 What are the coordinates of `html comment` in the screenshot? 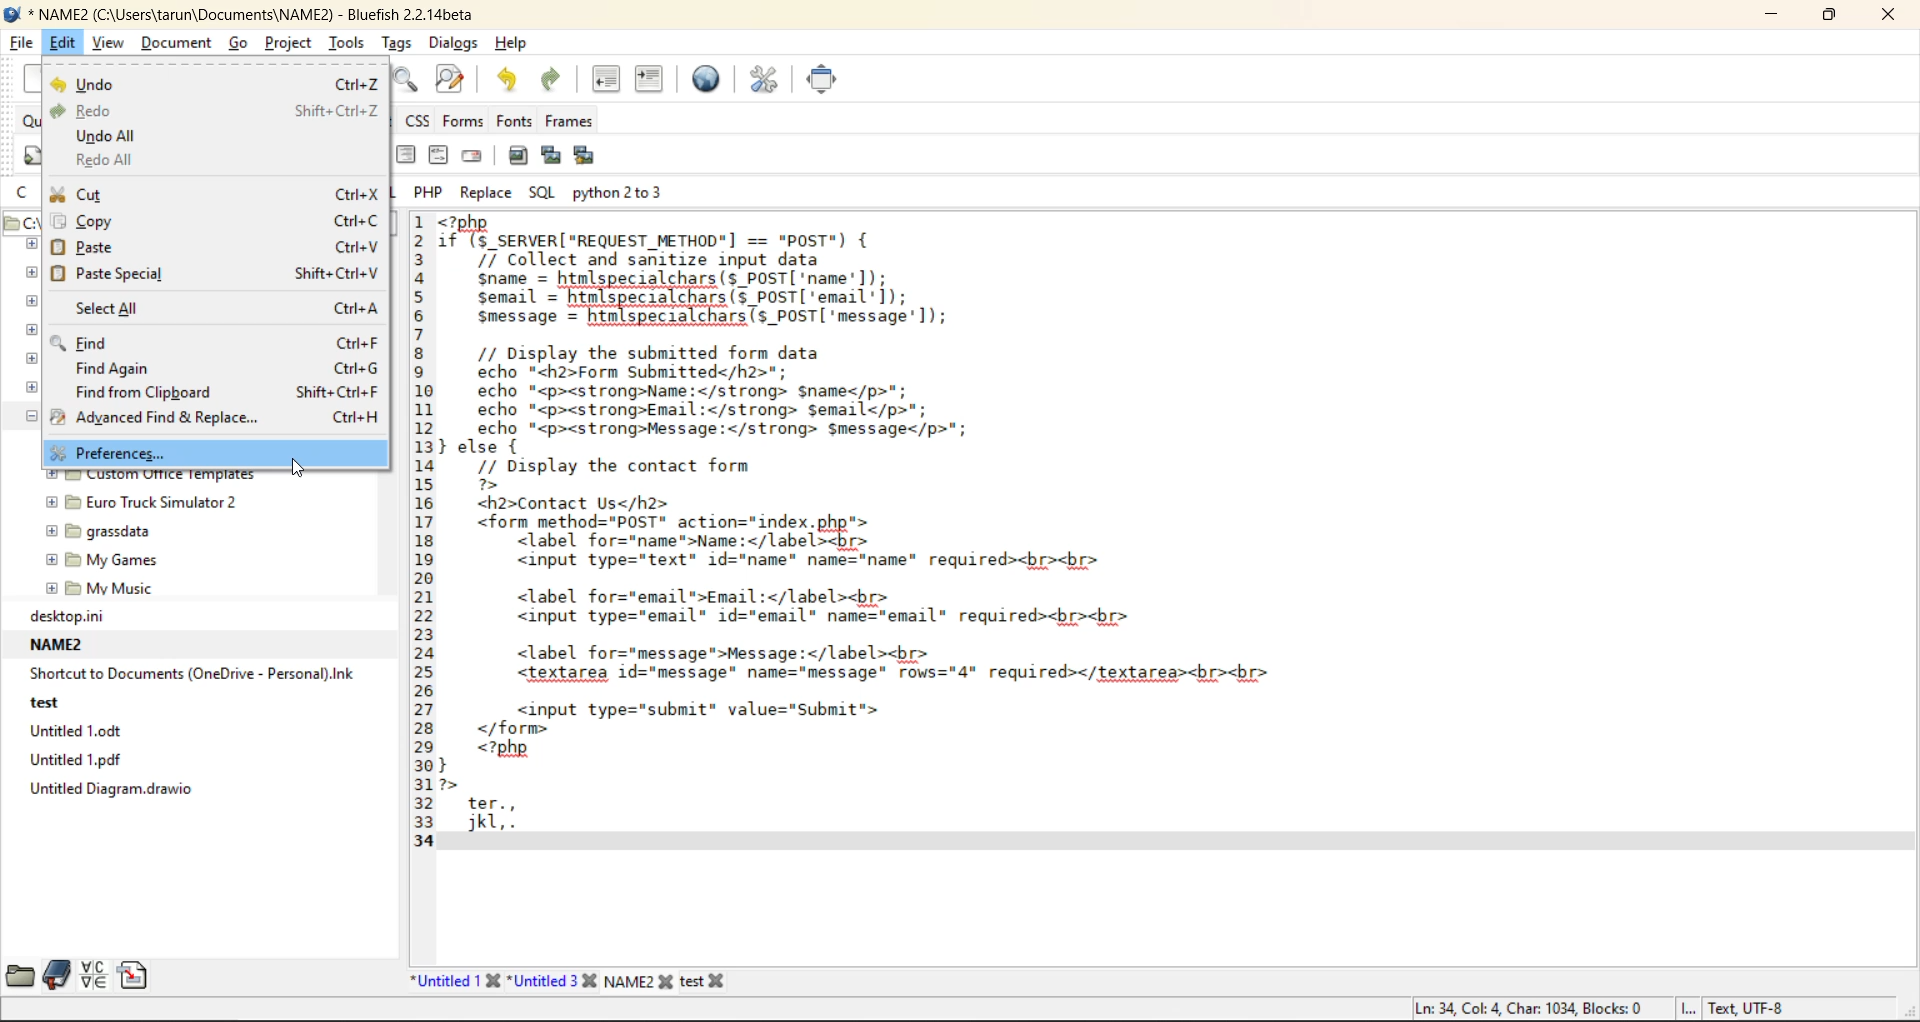 It's located at (442, 153).